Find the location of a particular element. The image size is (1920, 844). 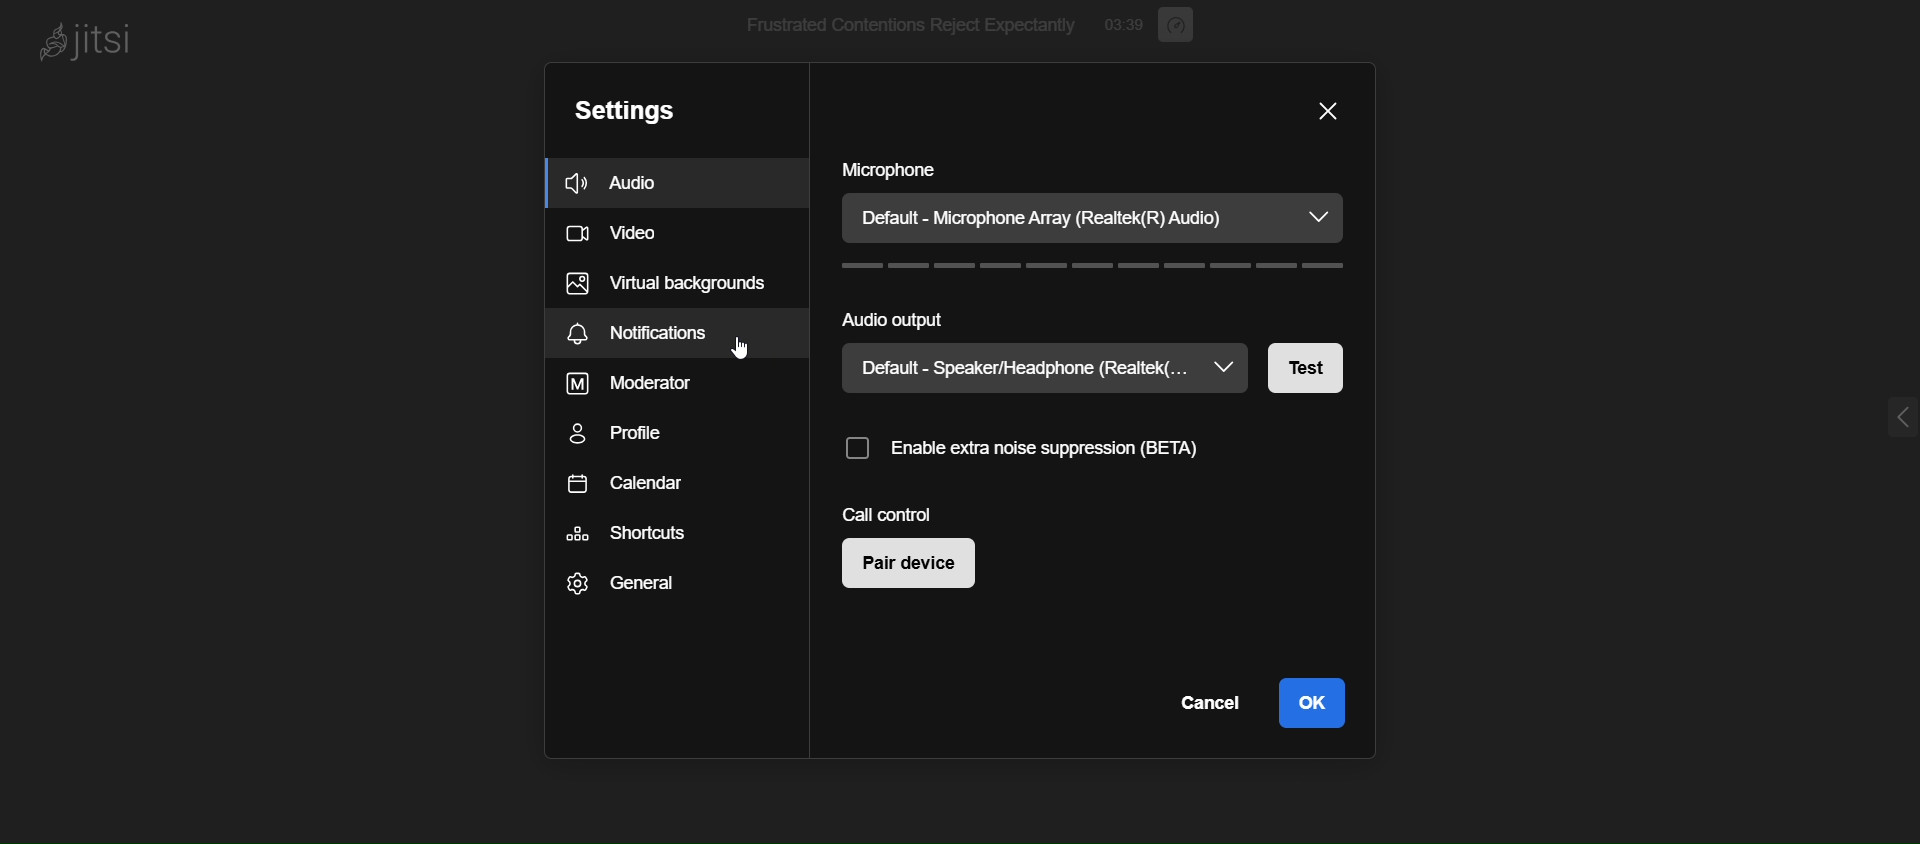

settings is located at coordinates (632, 108).